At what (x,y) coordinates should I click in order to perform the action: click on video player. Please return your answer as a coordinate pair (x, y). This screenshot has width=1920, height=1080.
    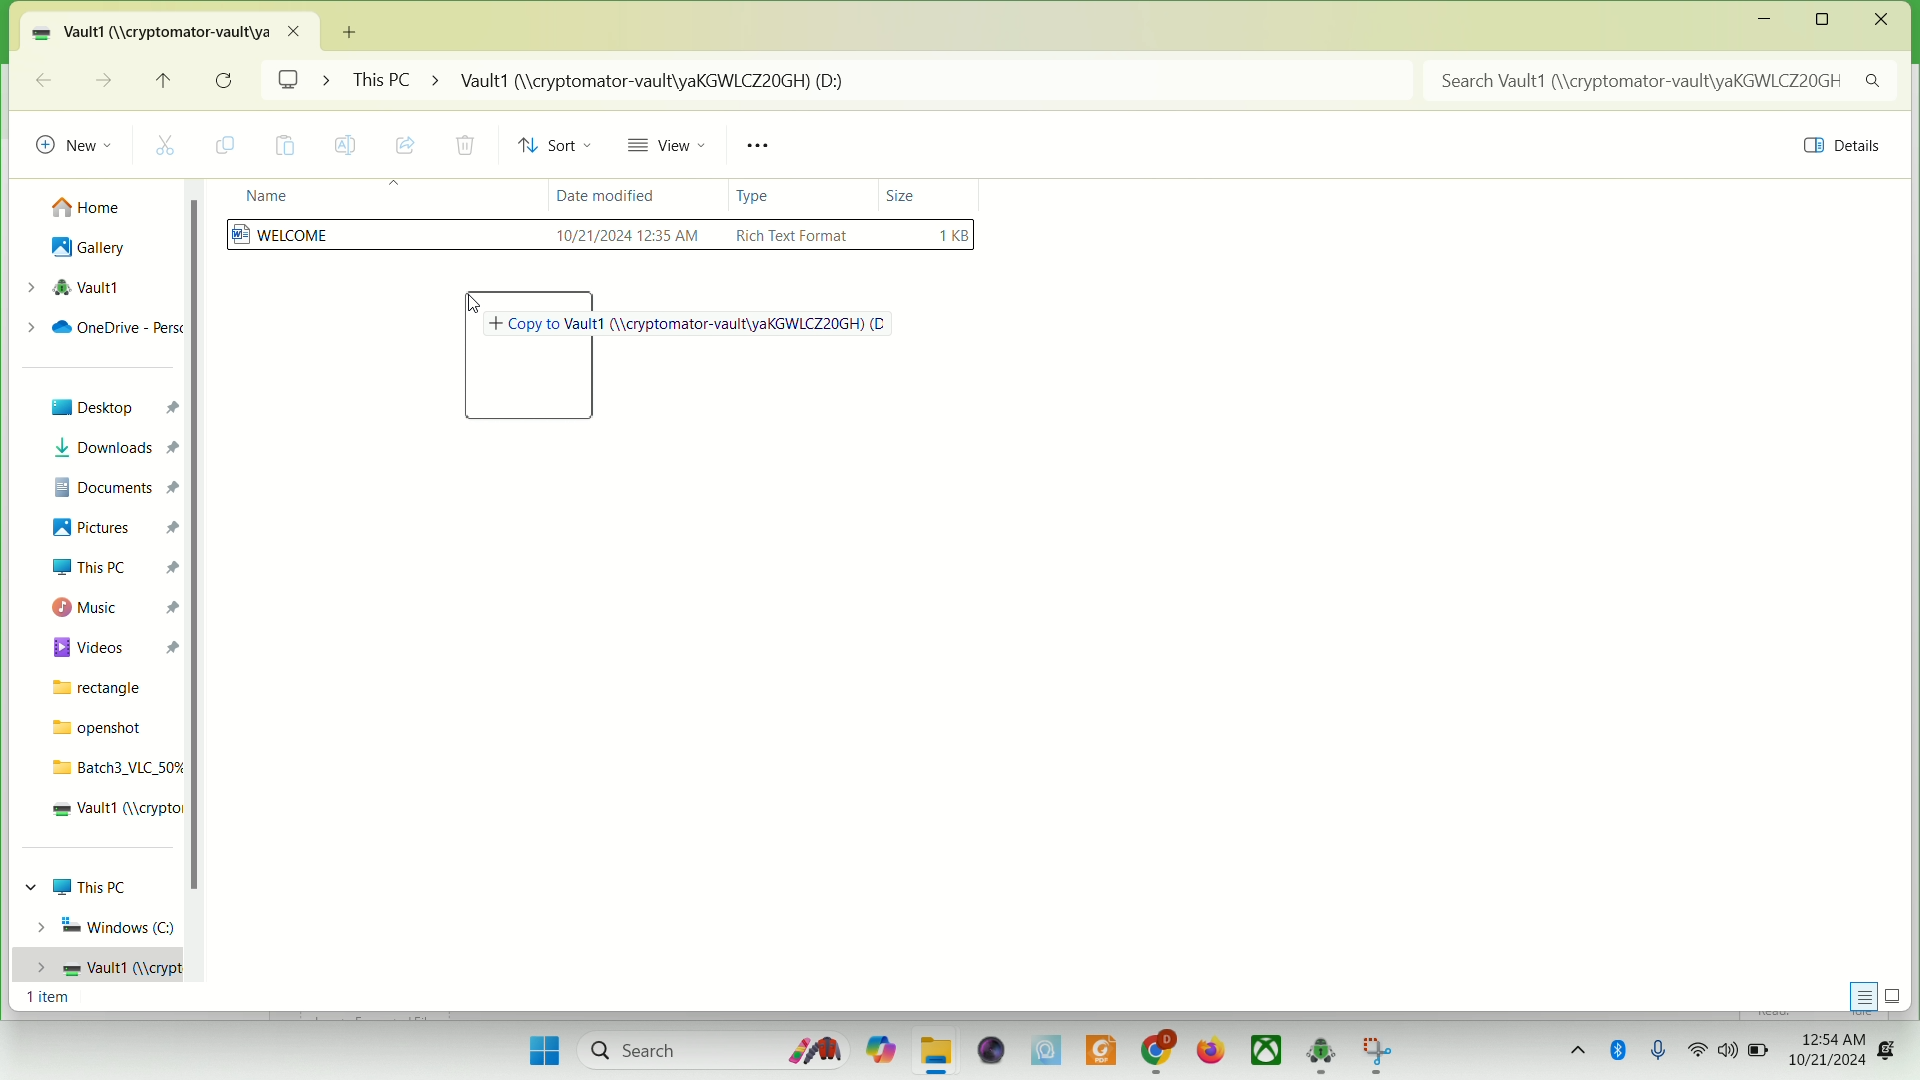
    Looking at the image, I should click on (987, 1049).